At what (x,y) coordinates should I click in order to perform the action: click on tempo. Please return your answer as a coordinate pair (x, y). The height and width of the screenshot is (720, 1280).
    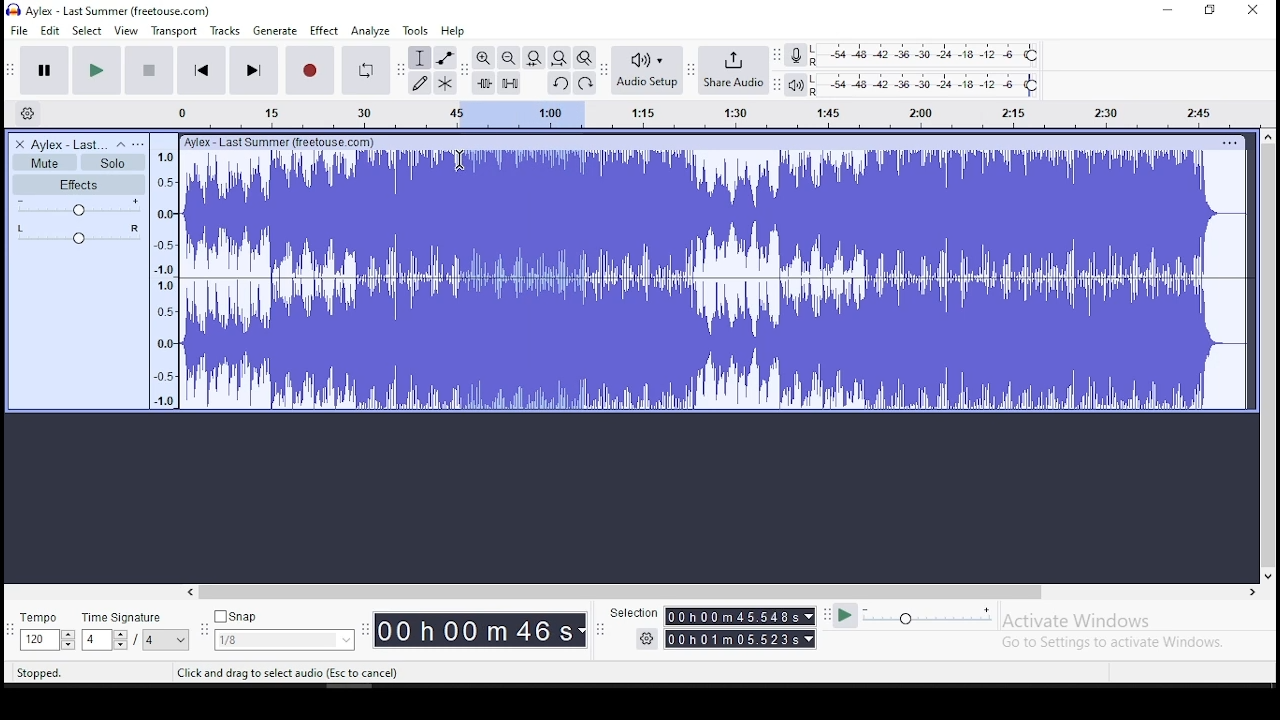
    Looking at the image, I should click on (45, 633).